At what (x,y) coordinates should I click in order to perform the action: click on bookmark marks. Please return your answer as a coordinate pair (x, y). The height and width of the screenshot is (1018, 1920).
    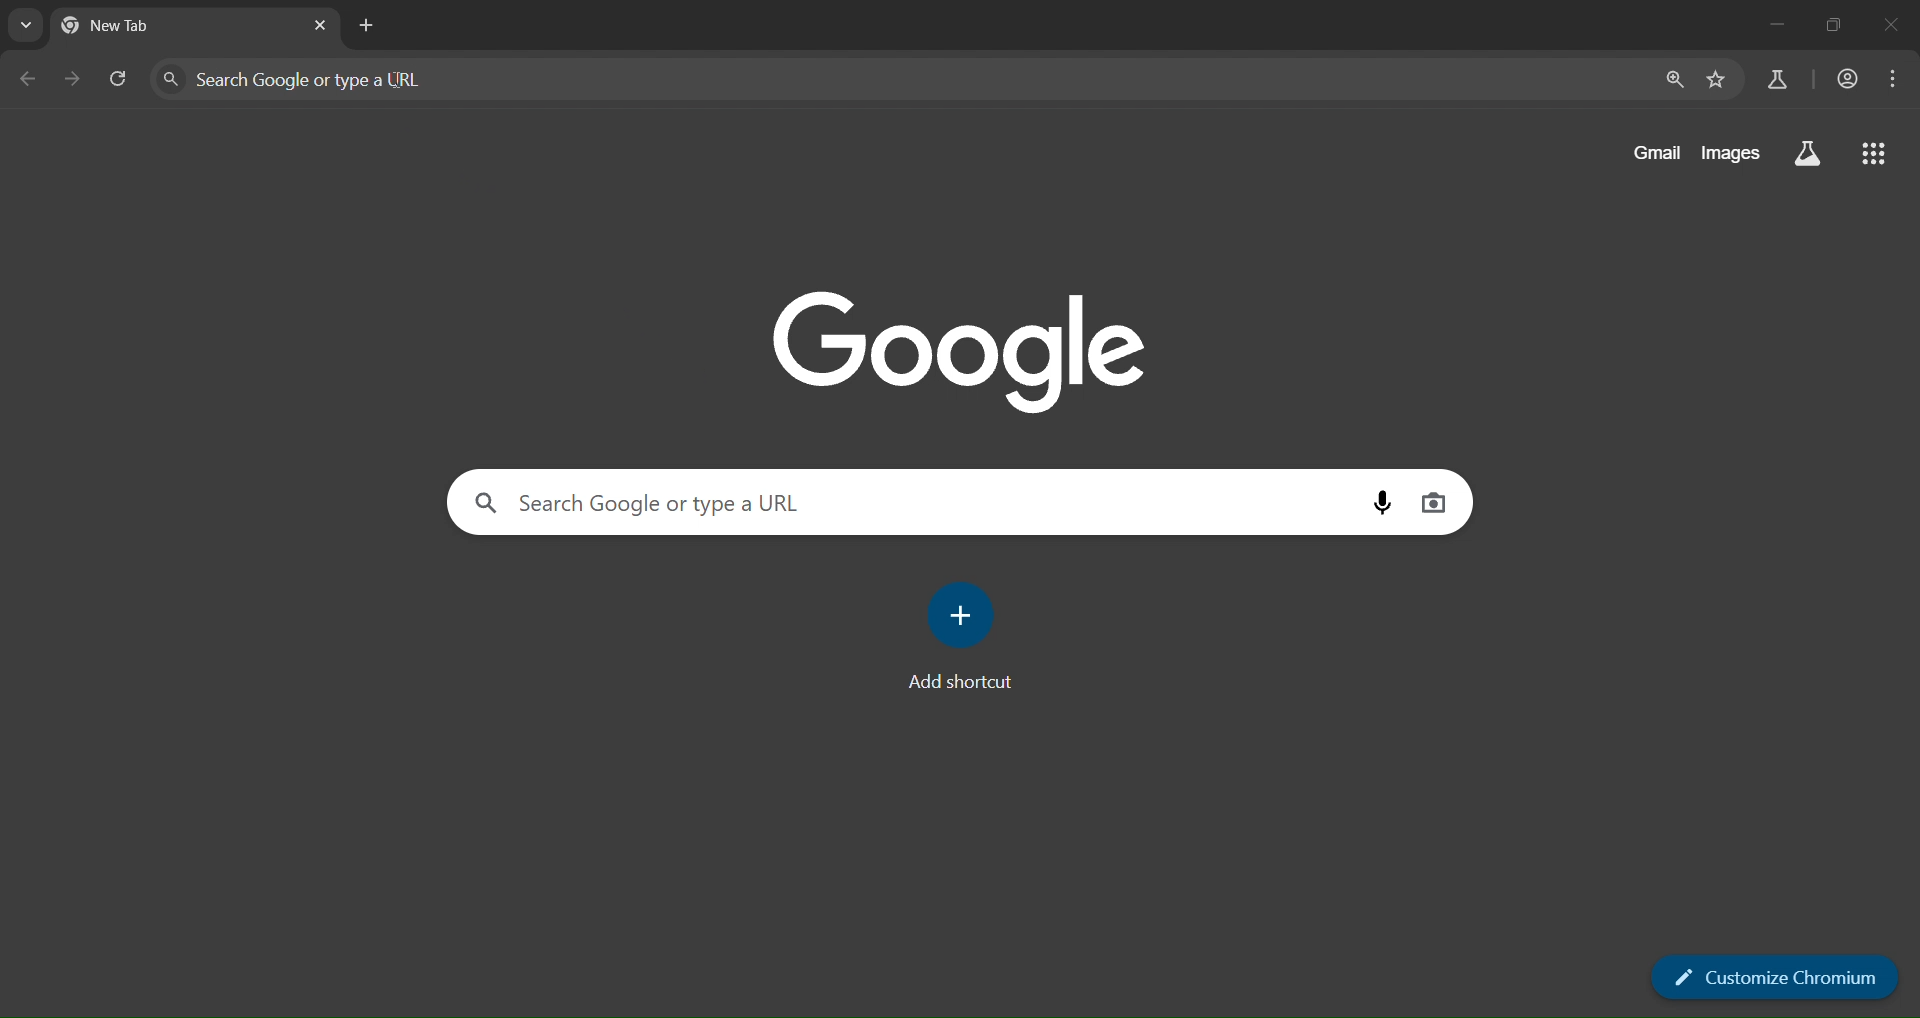
    Looking at the image, I should click on (1719, 80).